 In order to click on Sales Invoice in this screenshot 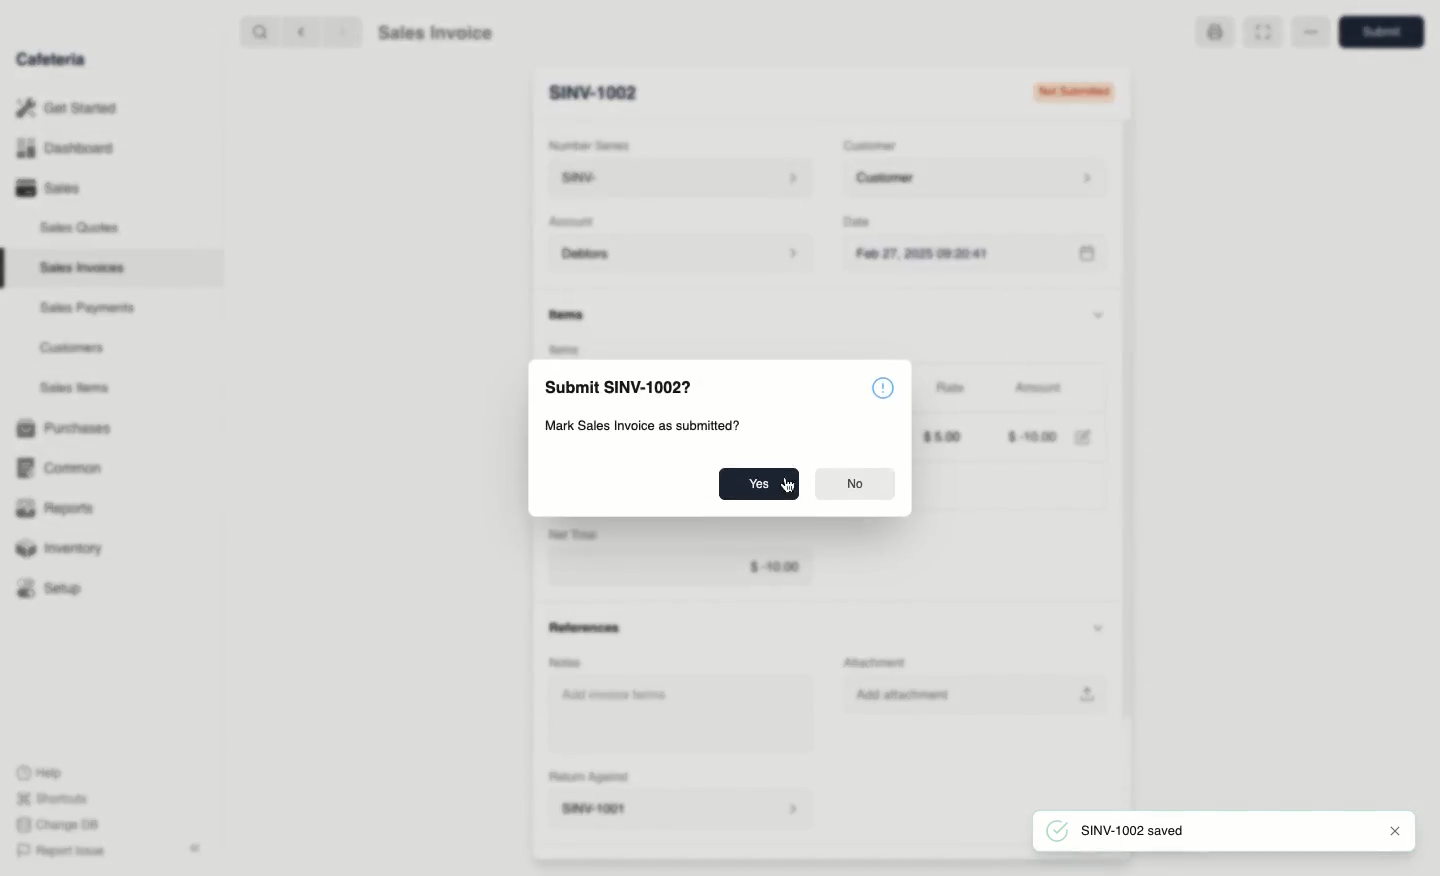, I will do `click(435, 33)`.